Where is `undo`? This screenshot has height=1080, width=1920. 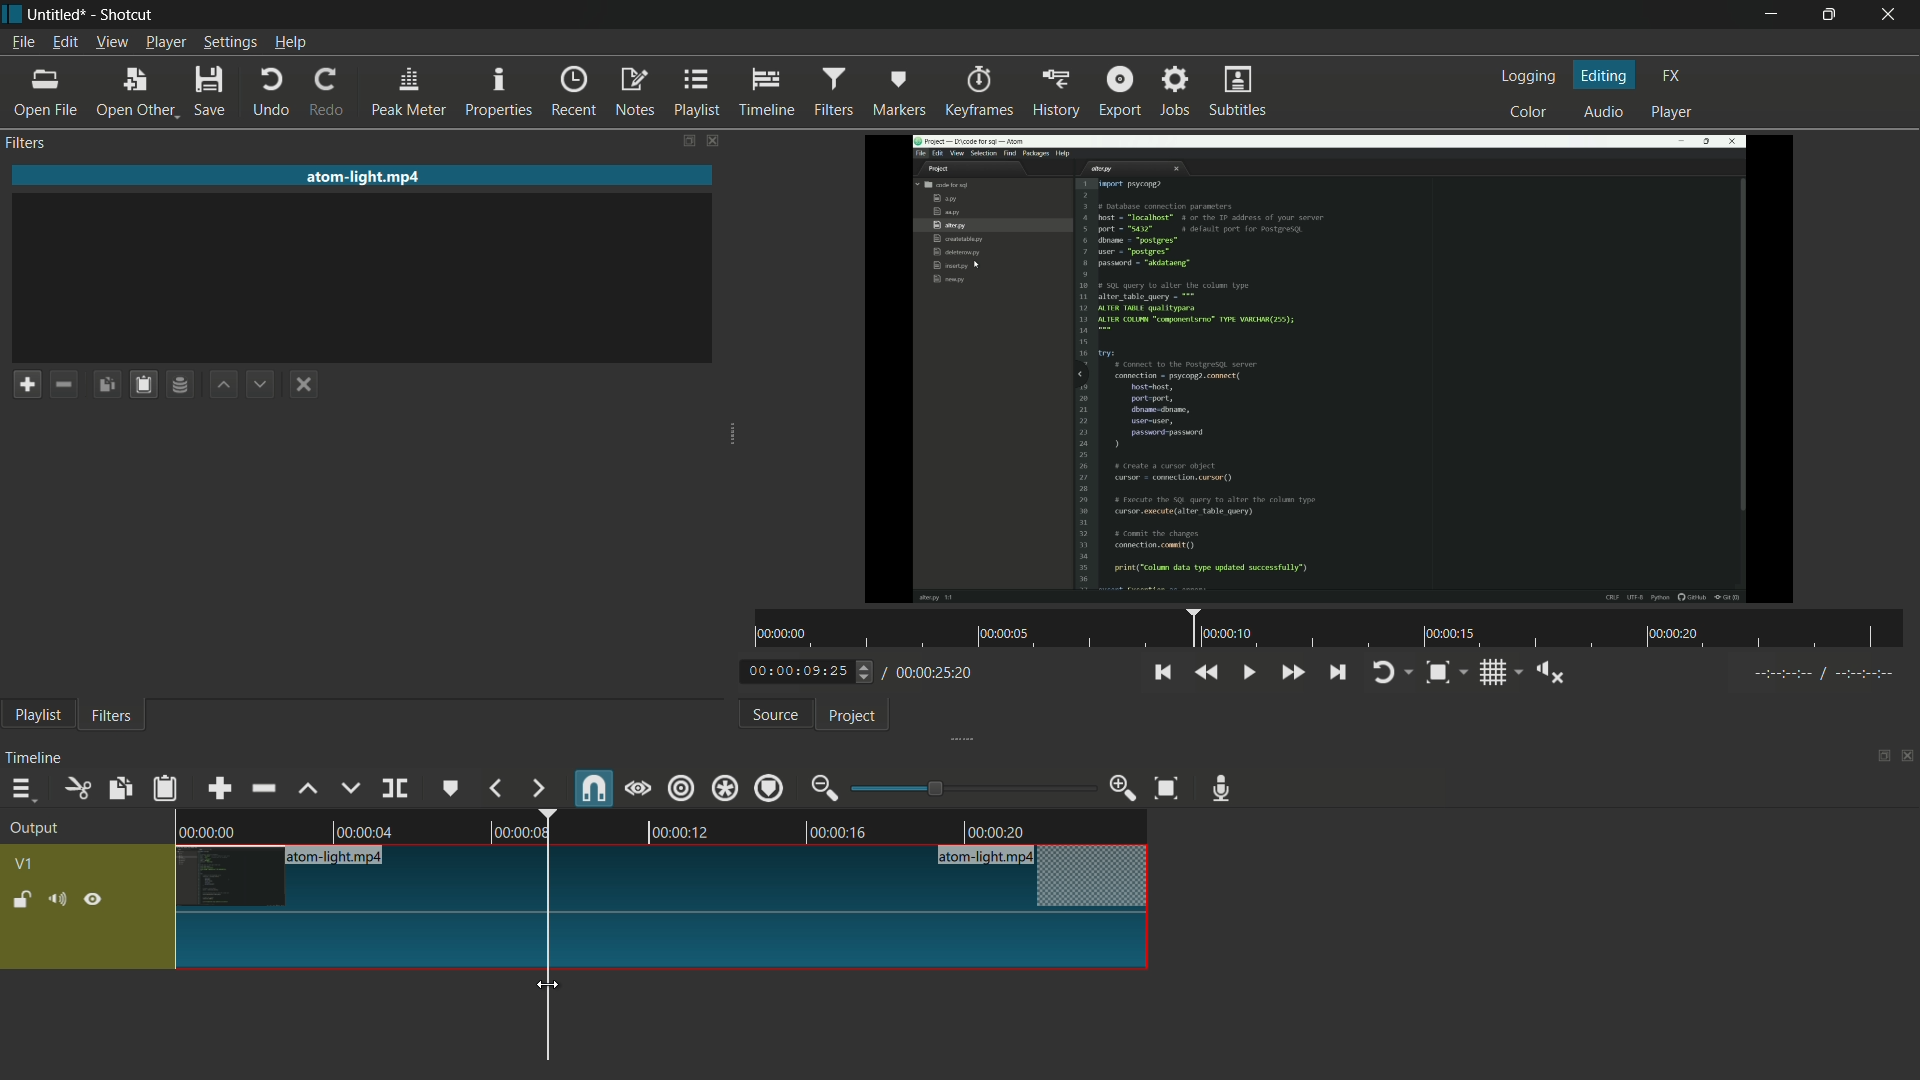
undo is located at coordinates (272, 93).